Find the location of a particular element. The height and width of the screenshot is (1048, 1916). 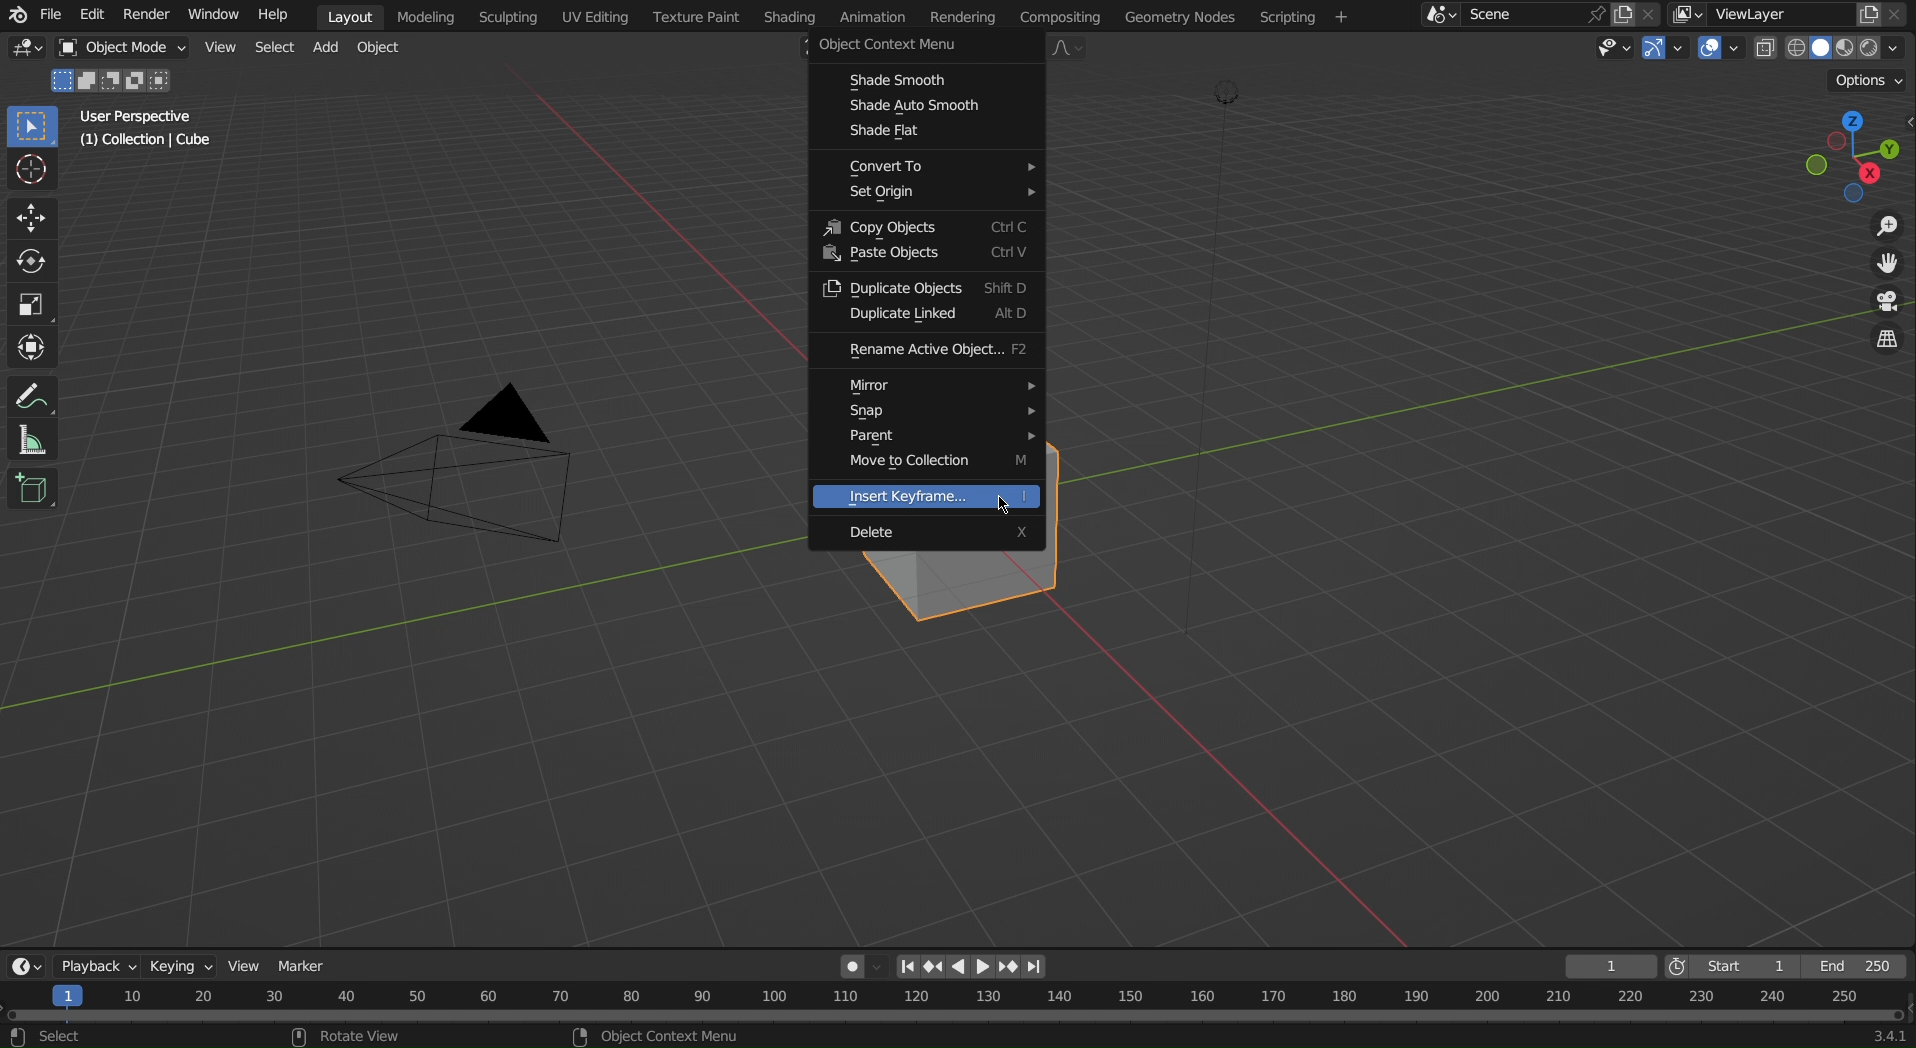

Annotate is located at coordinates (35, 391).